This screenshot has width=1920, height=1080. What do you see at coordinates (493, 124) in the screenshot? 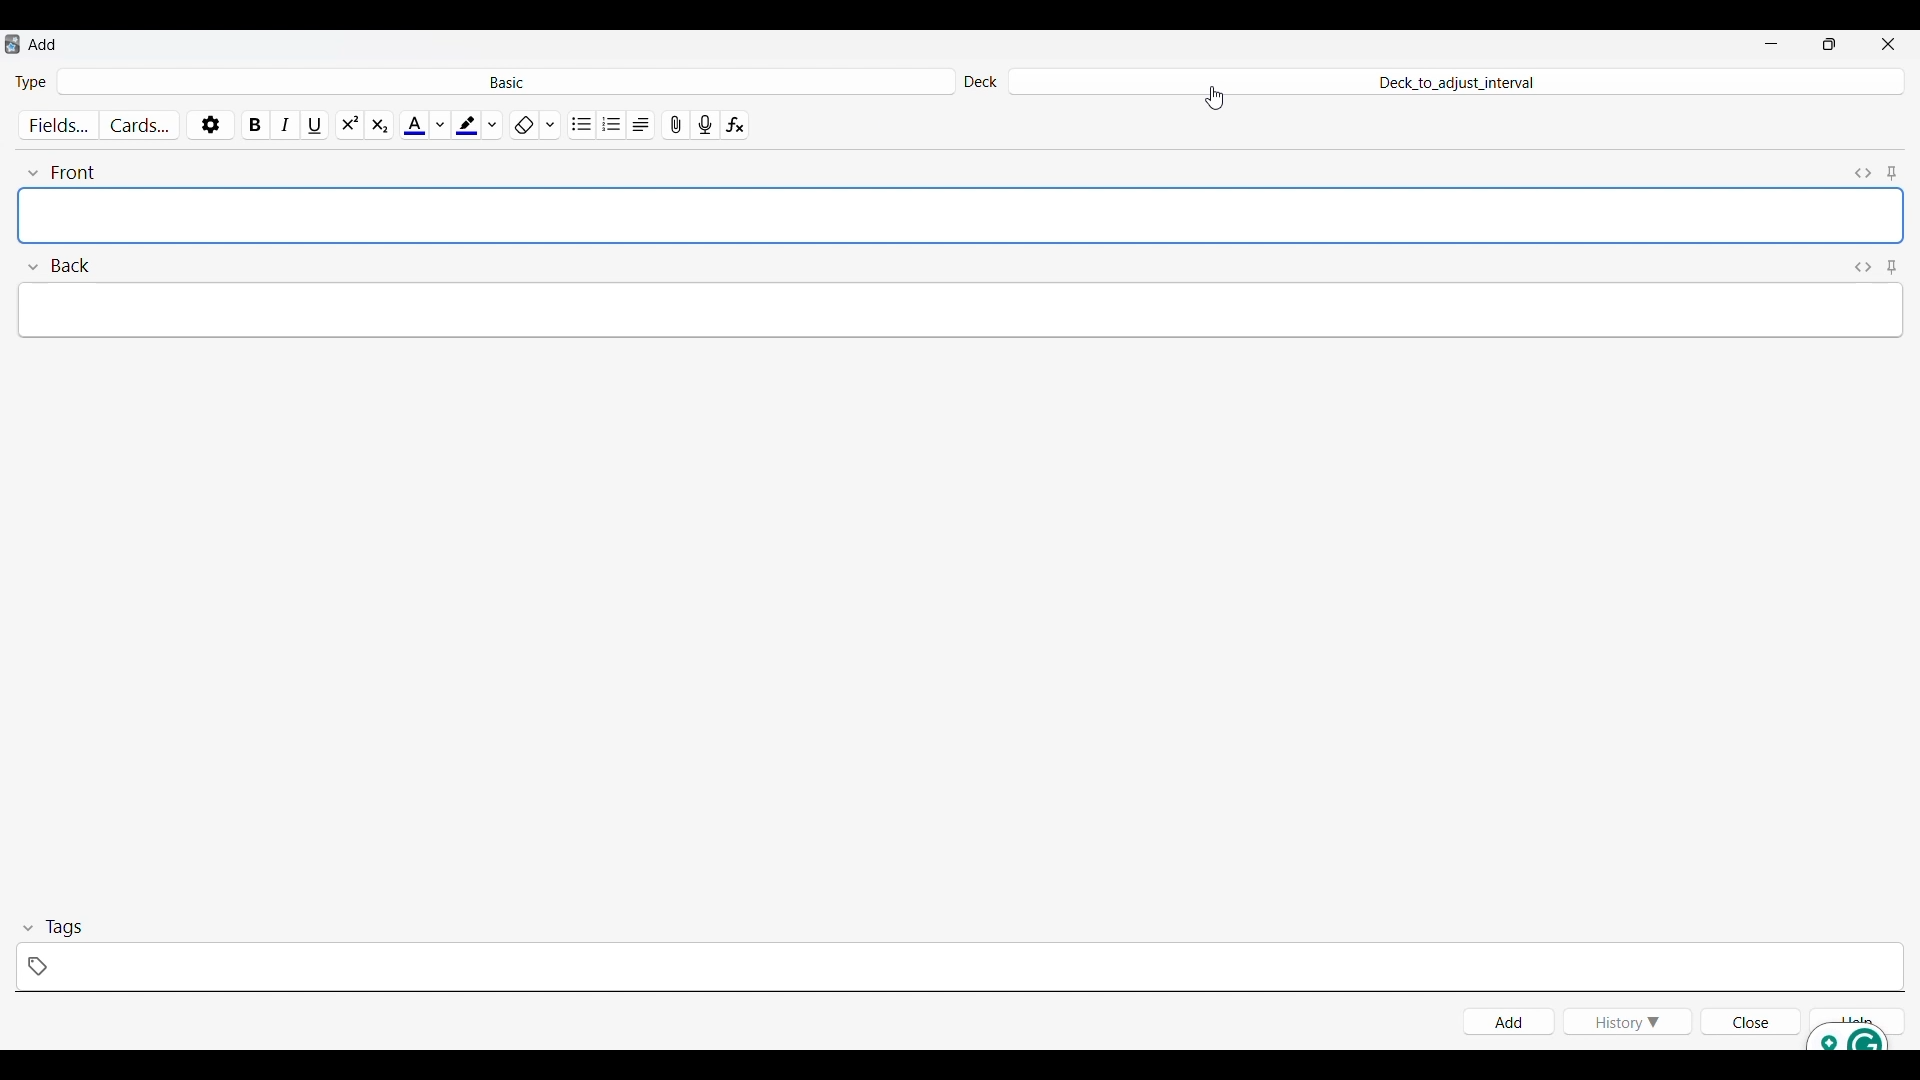
I see `Highlight color options` at bounding box center [493, 124].